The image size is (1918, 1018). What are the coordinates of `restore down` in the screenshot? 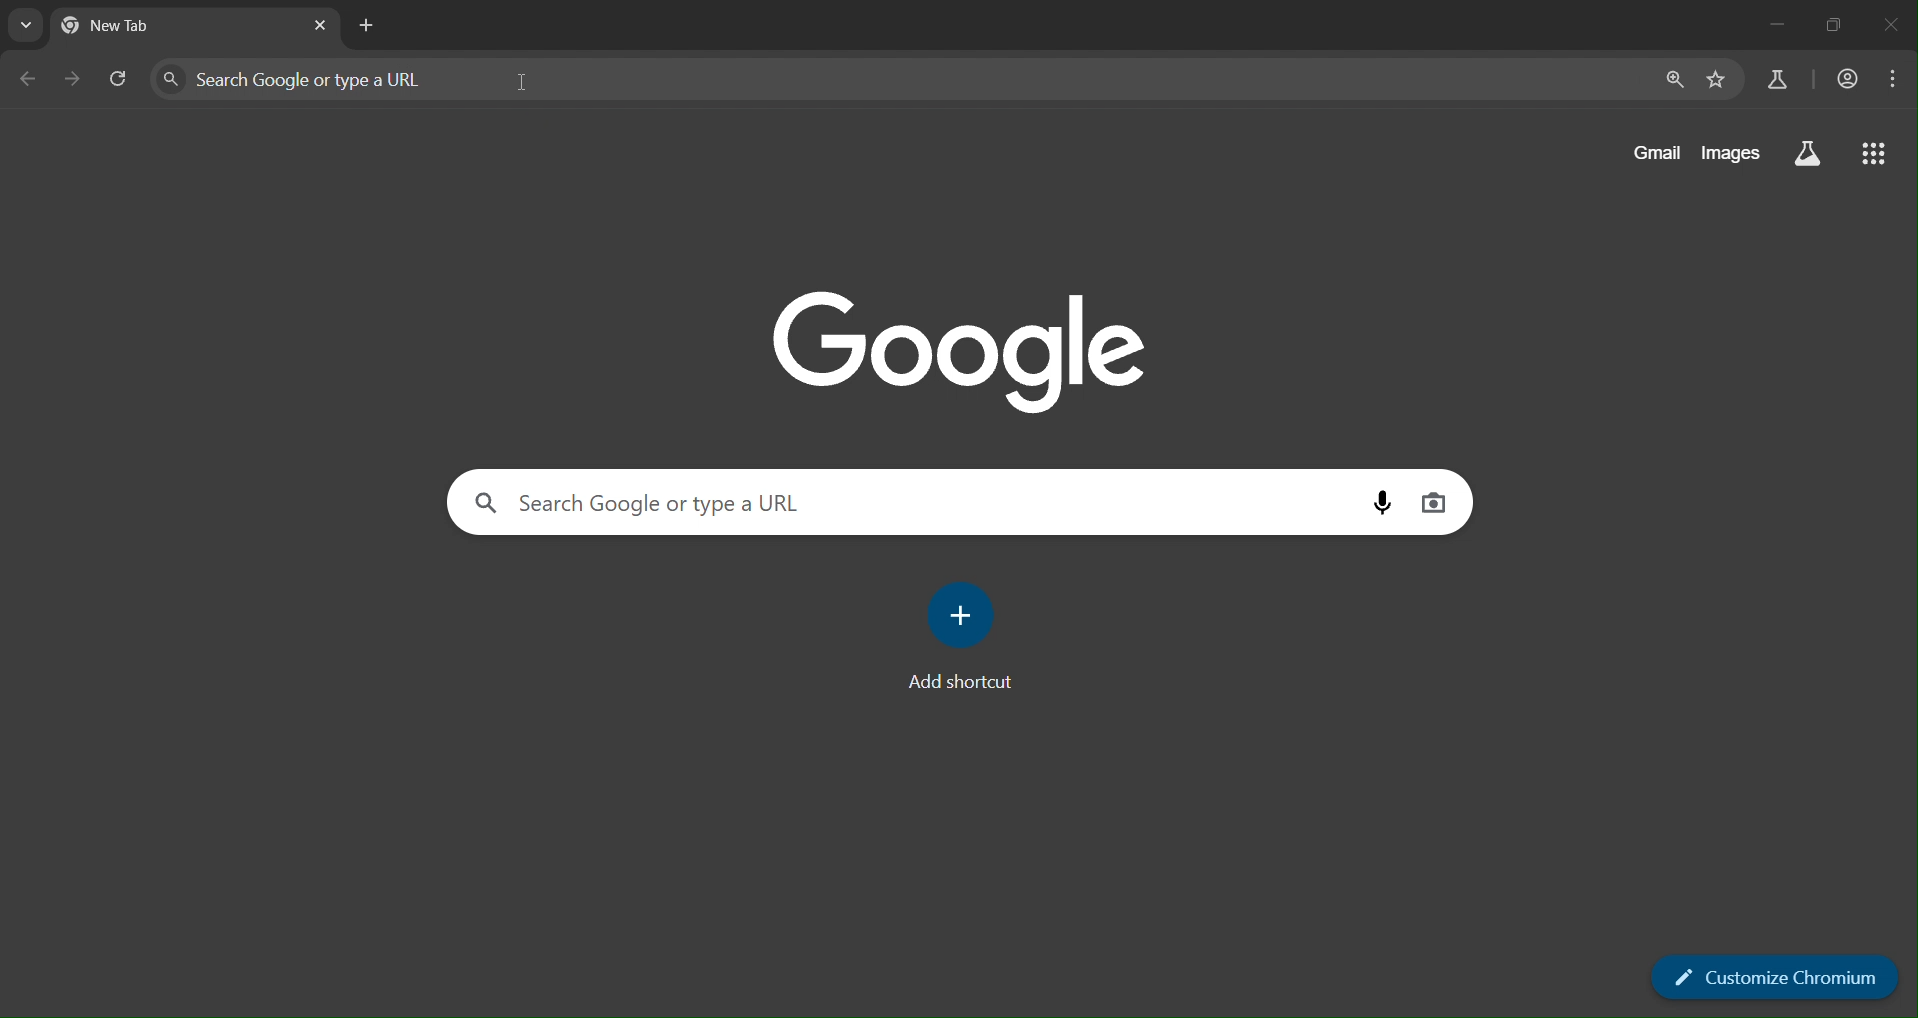 It's located at (1832, 24).